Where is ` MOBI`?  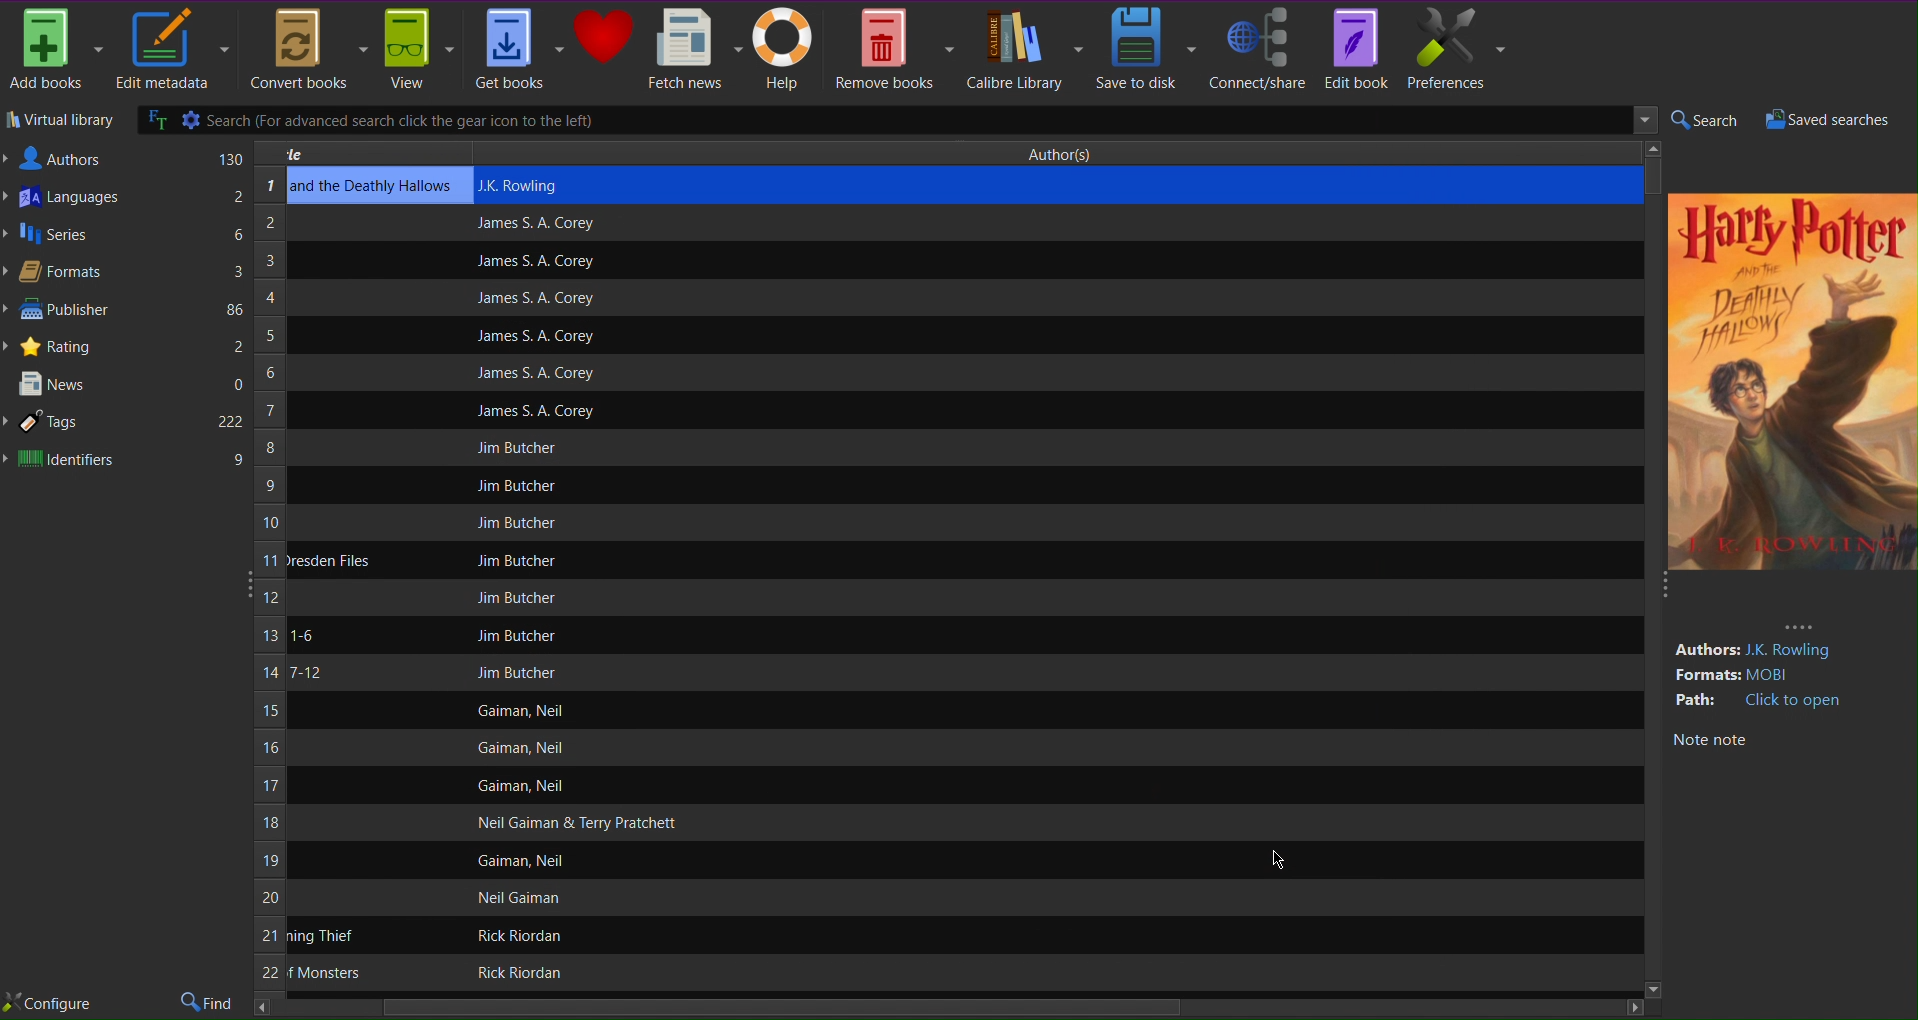
 MOBI is located at coordinates (1777, 675).